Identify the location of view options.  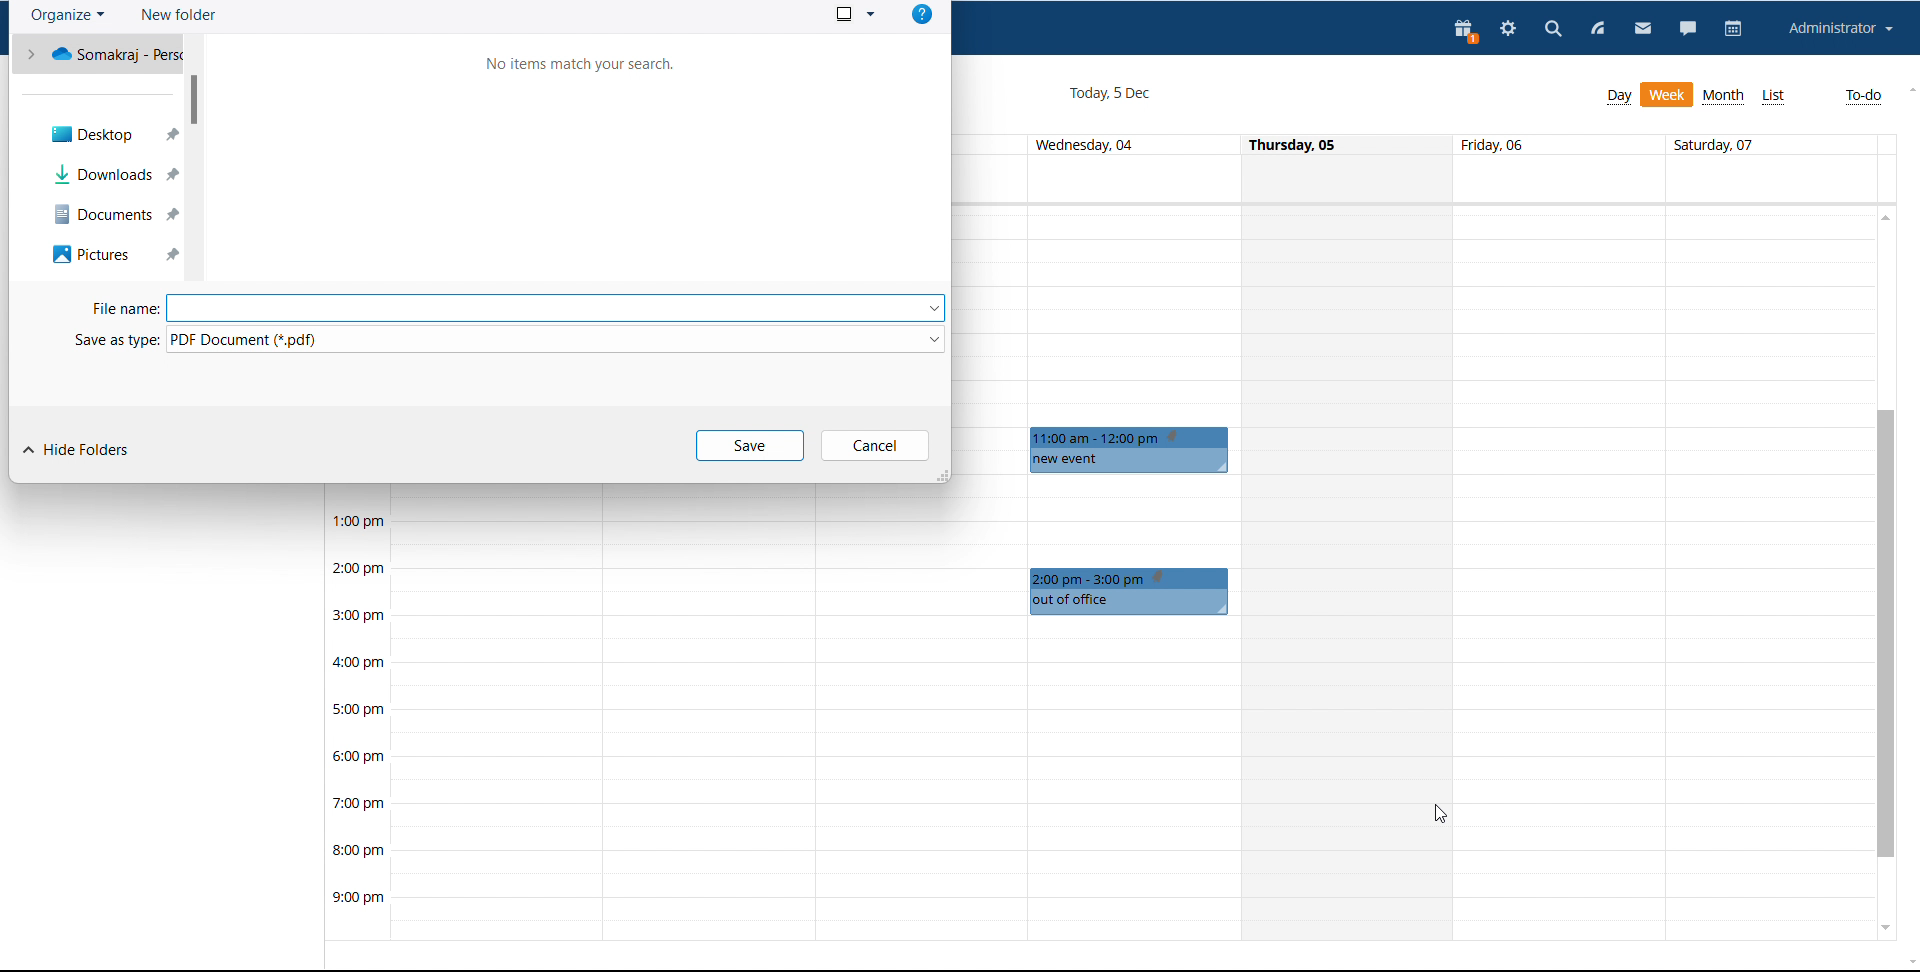
(854, 13).